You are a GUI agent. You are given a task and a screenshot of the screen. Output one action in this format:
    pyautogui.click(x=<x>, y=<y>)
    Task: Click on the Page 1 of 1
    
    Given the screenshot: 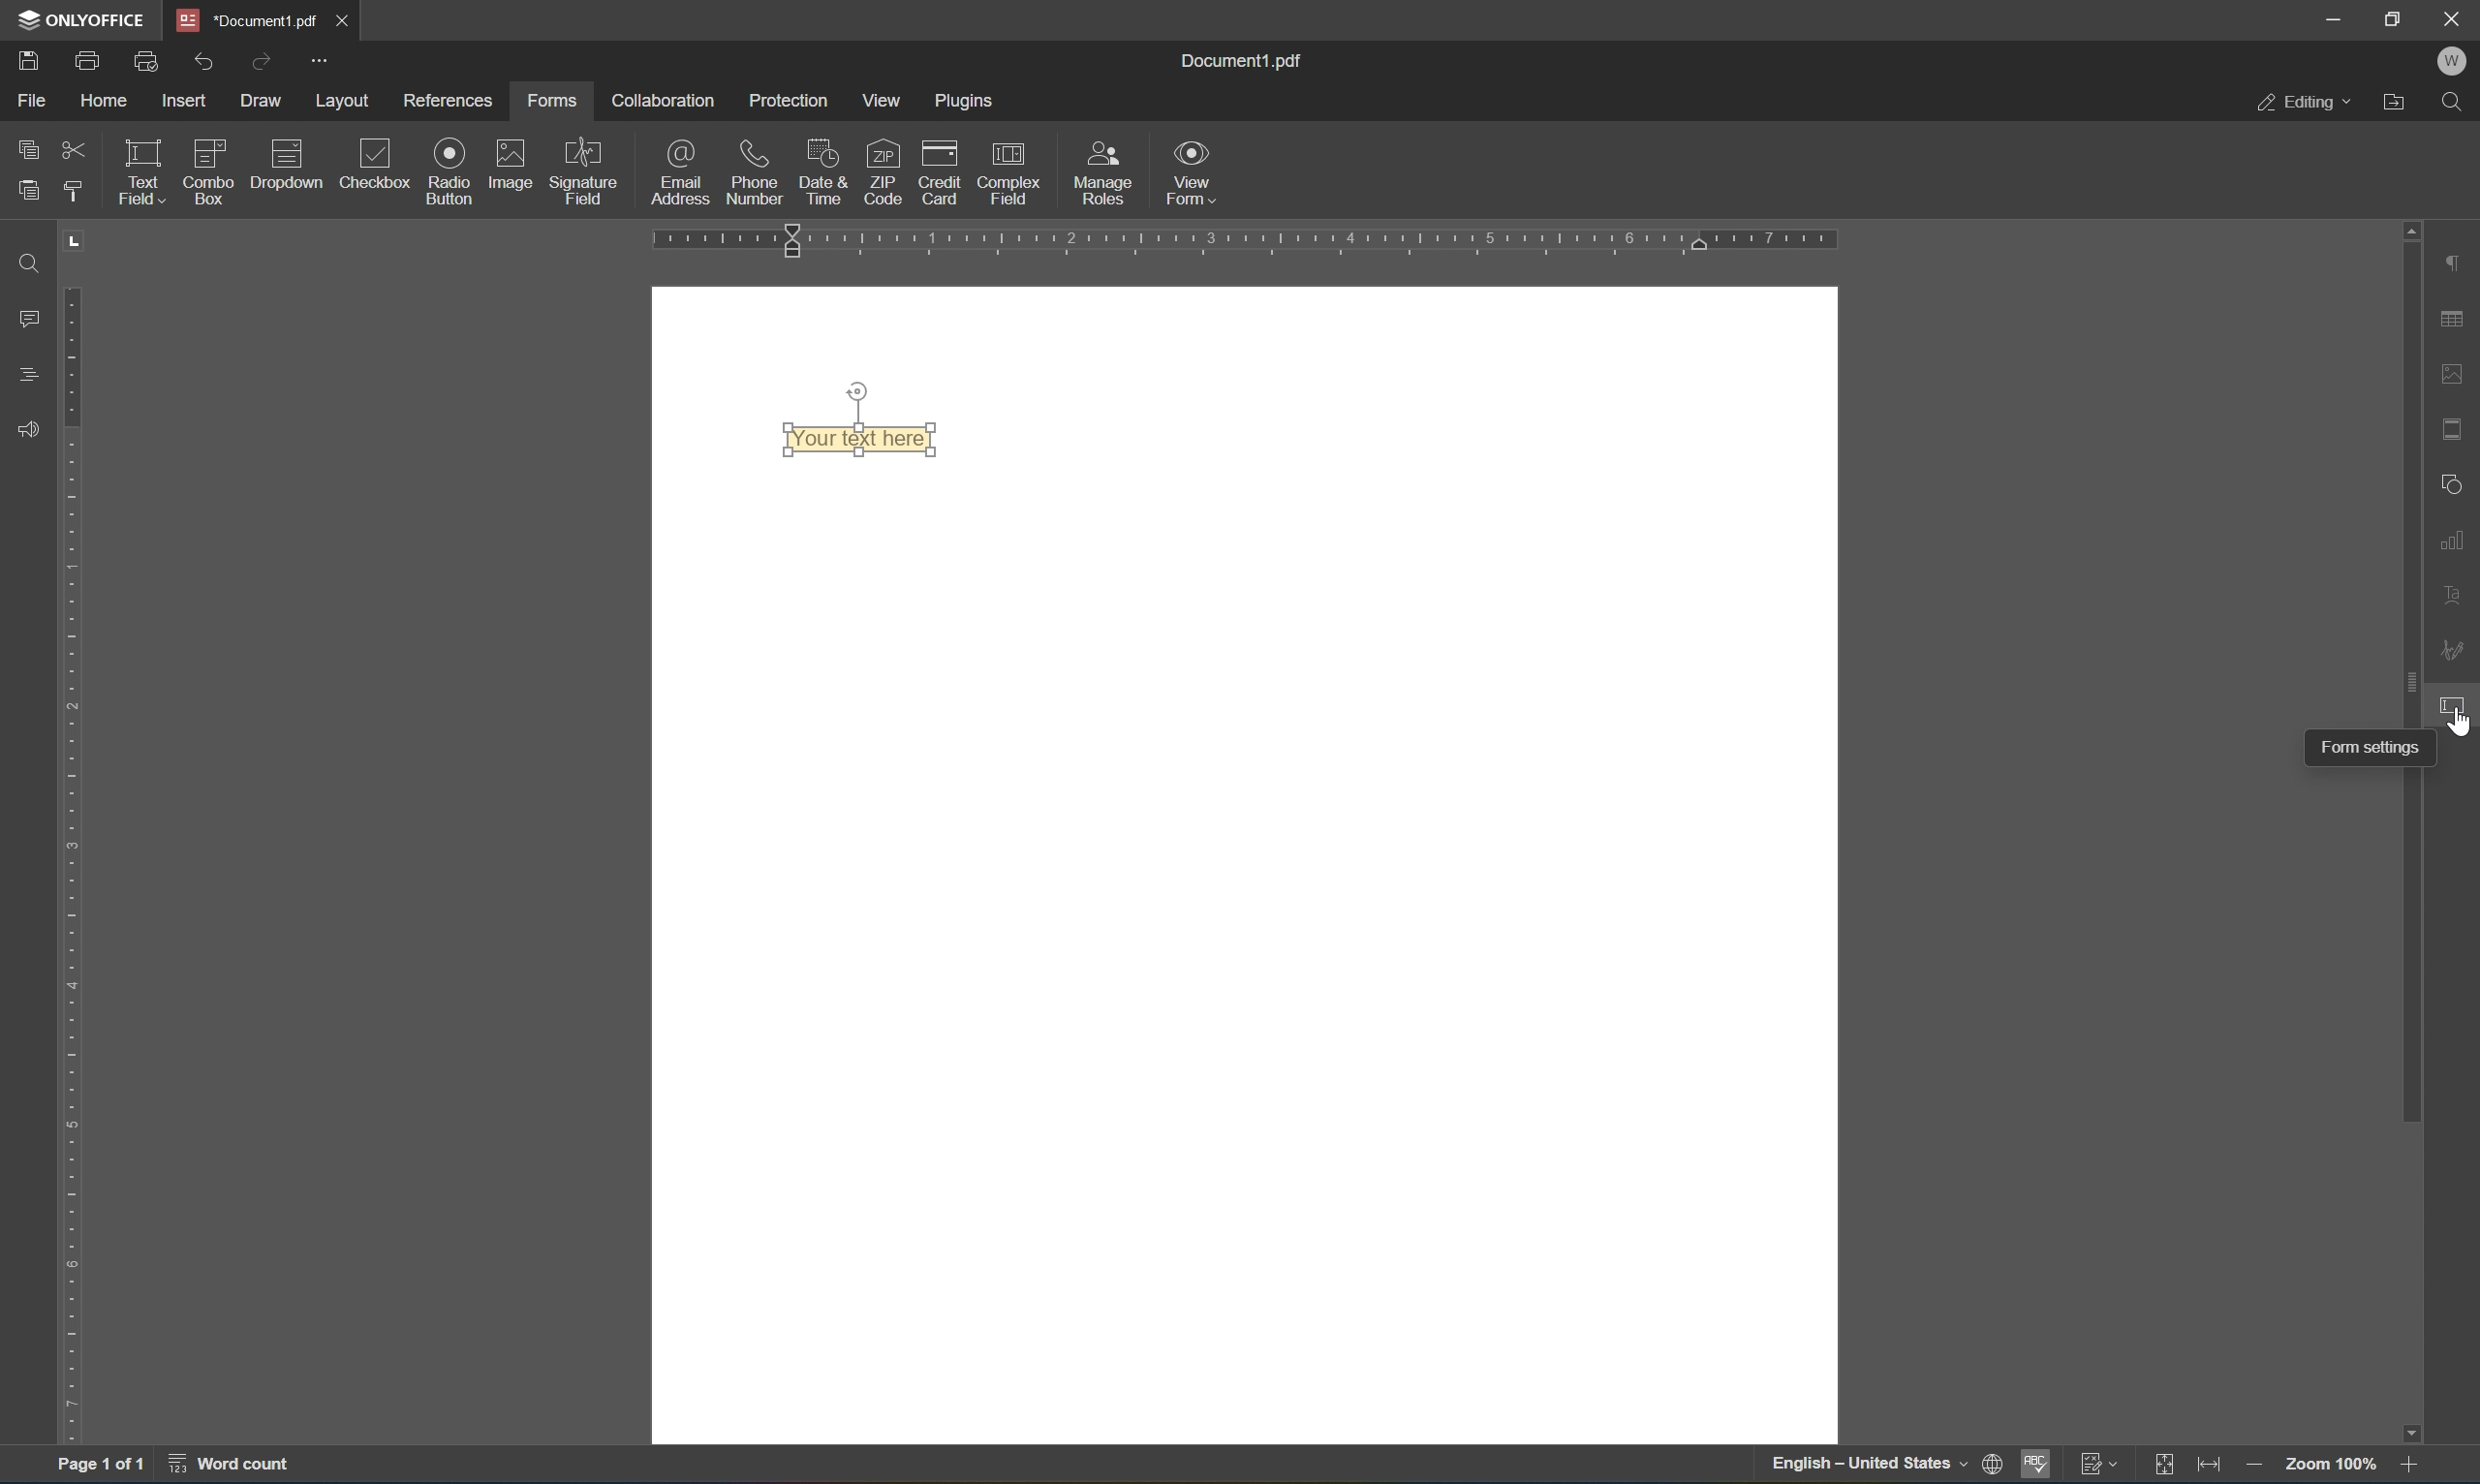 What is the action you would take?
    pyautogui.click(x=102, y=1467)
    